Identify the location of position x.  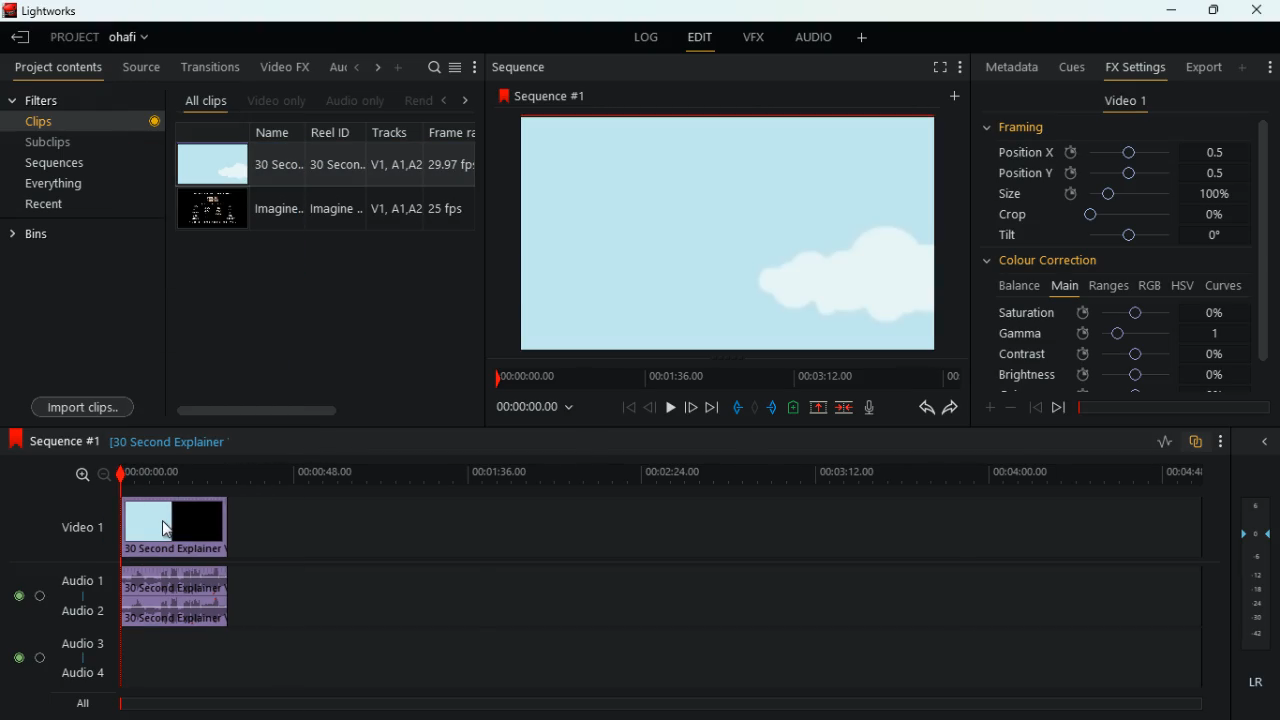
(1116, 152).